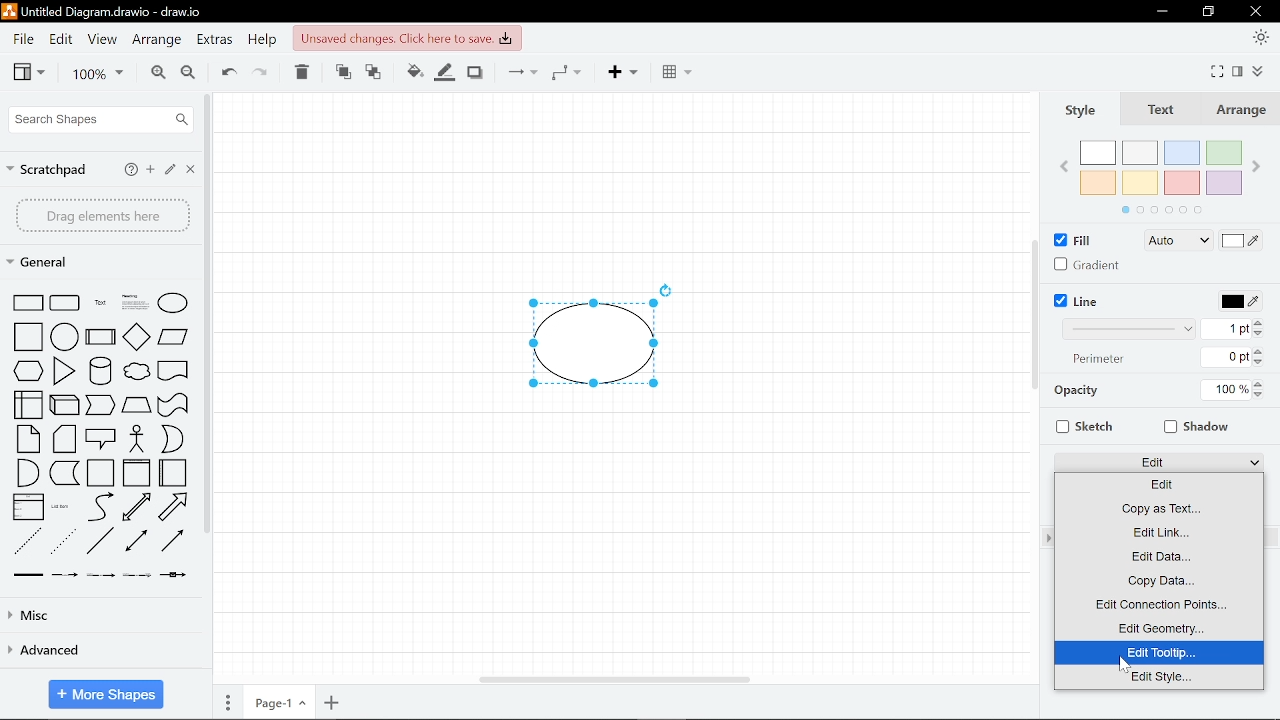  Describe the element at coordinates (624, 73) in the screenshot. I see `Add` at that location.